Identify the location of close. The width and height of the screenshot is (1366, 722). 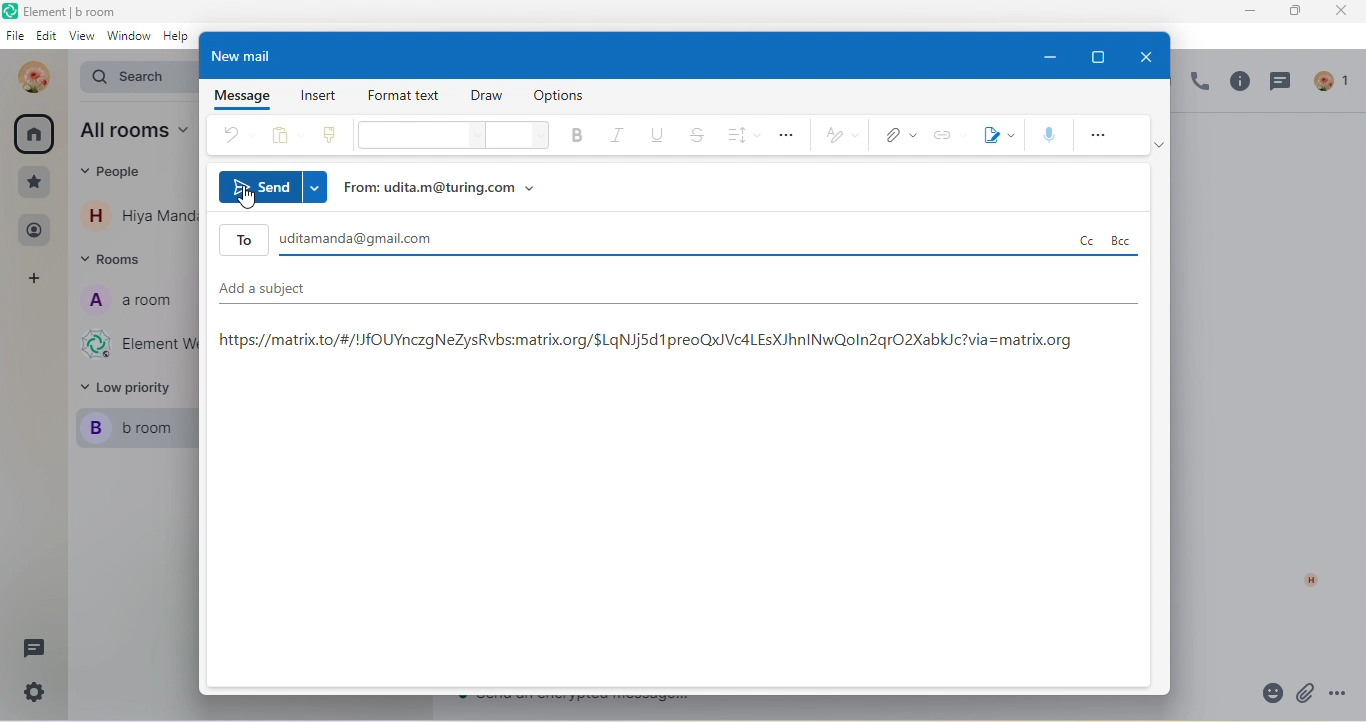
(1337, 12).